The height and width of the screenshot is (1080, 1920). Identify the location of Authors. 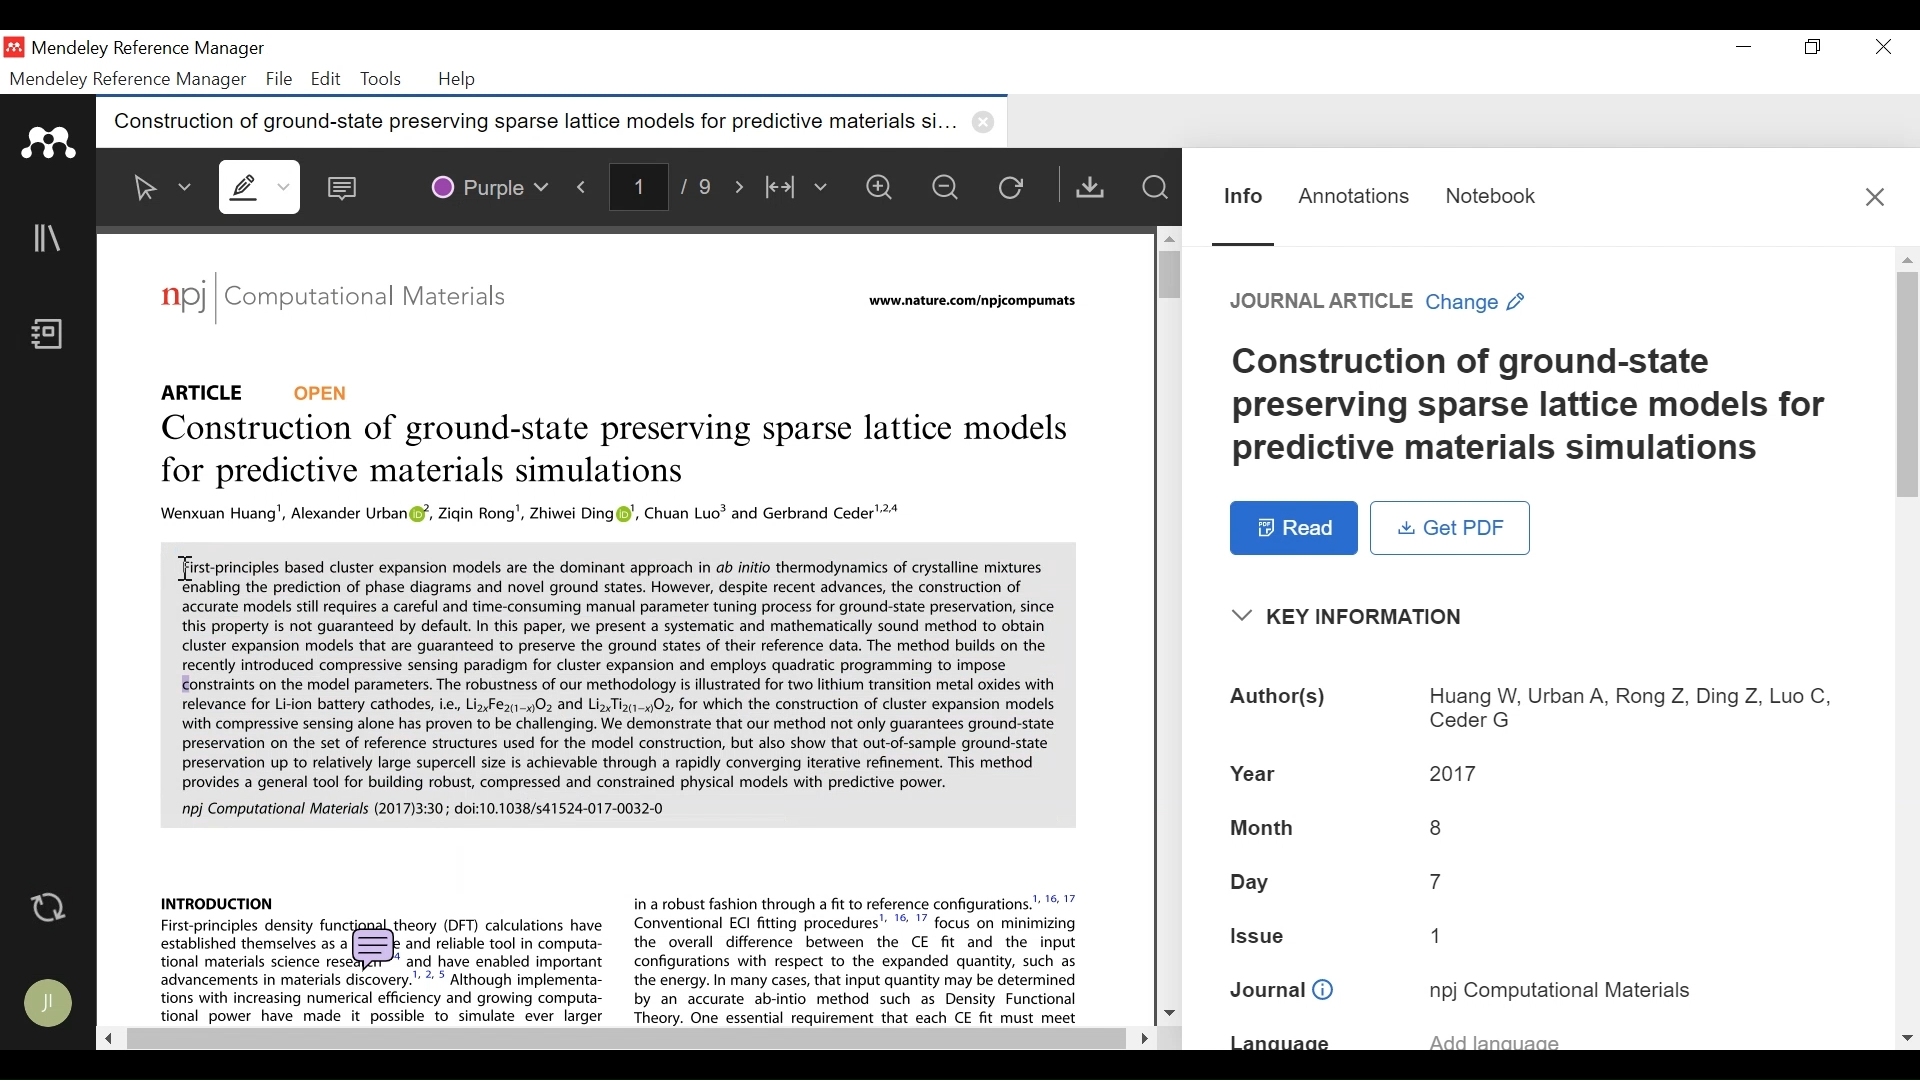
(1628, 710).